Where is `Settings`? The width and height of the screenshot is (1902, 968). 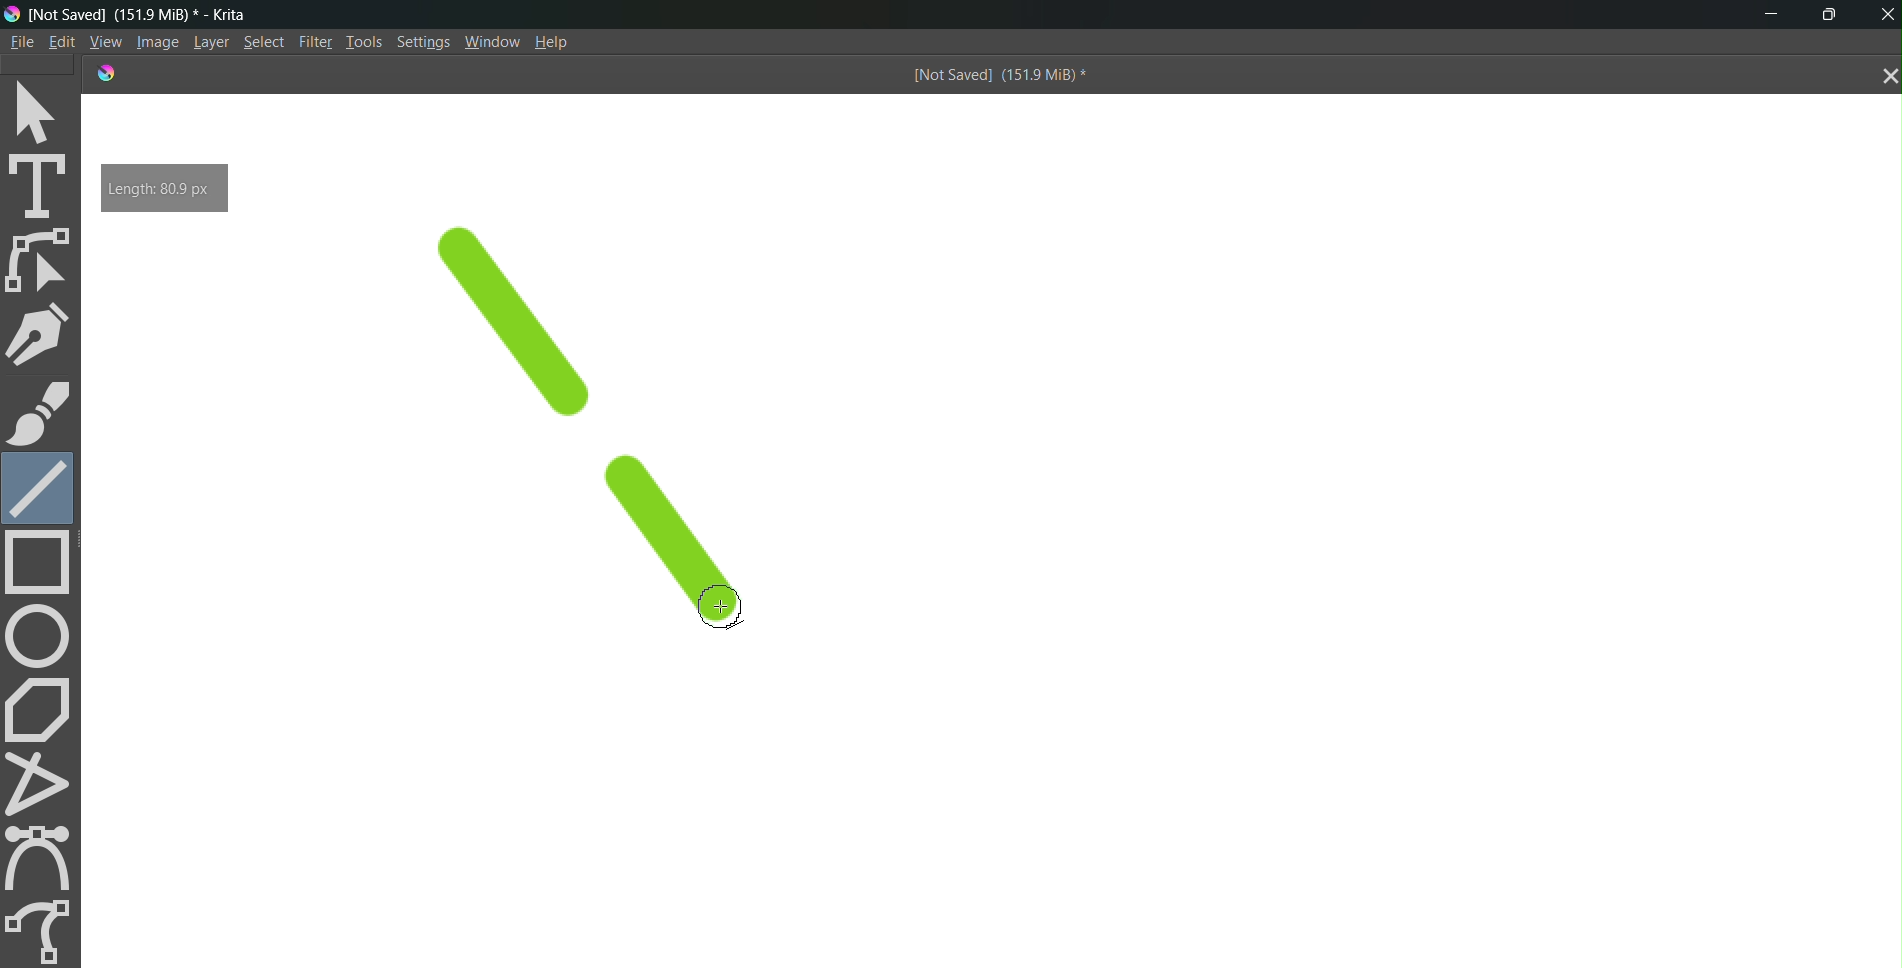 Settings is located at coordinates (425, 44).